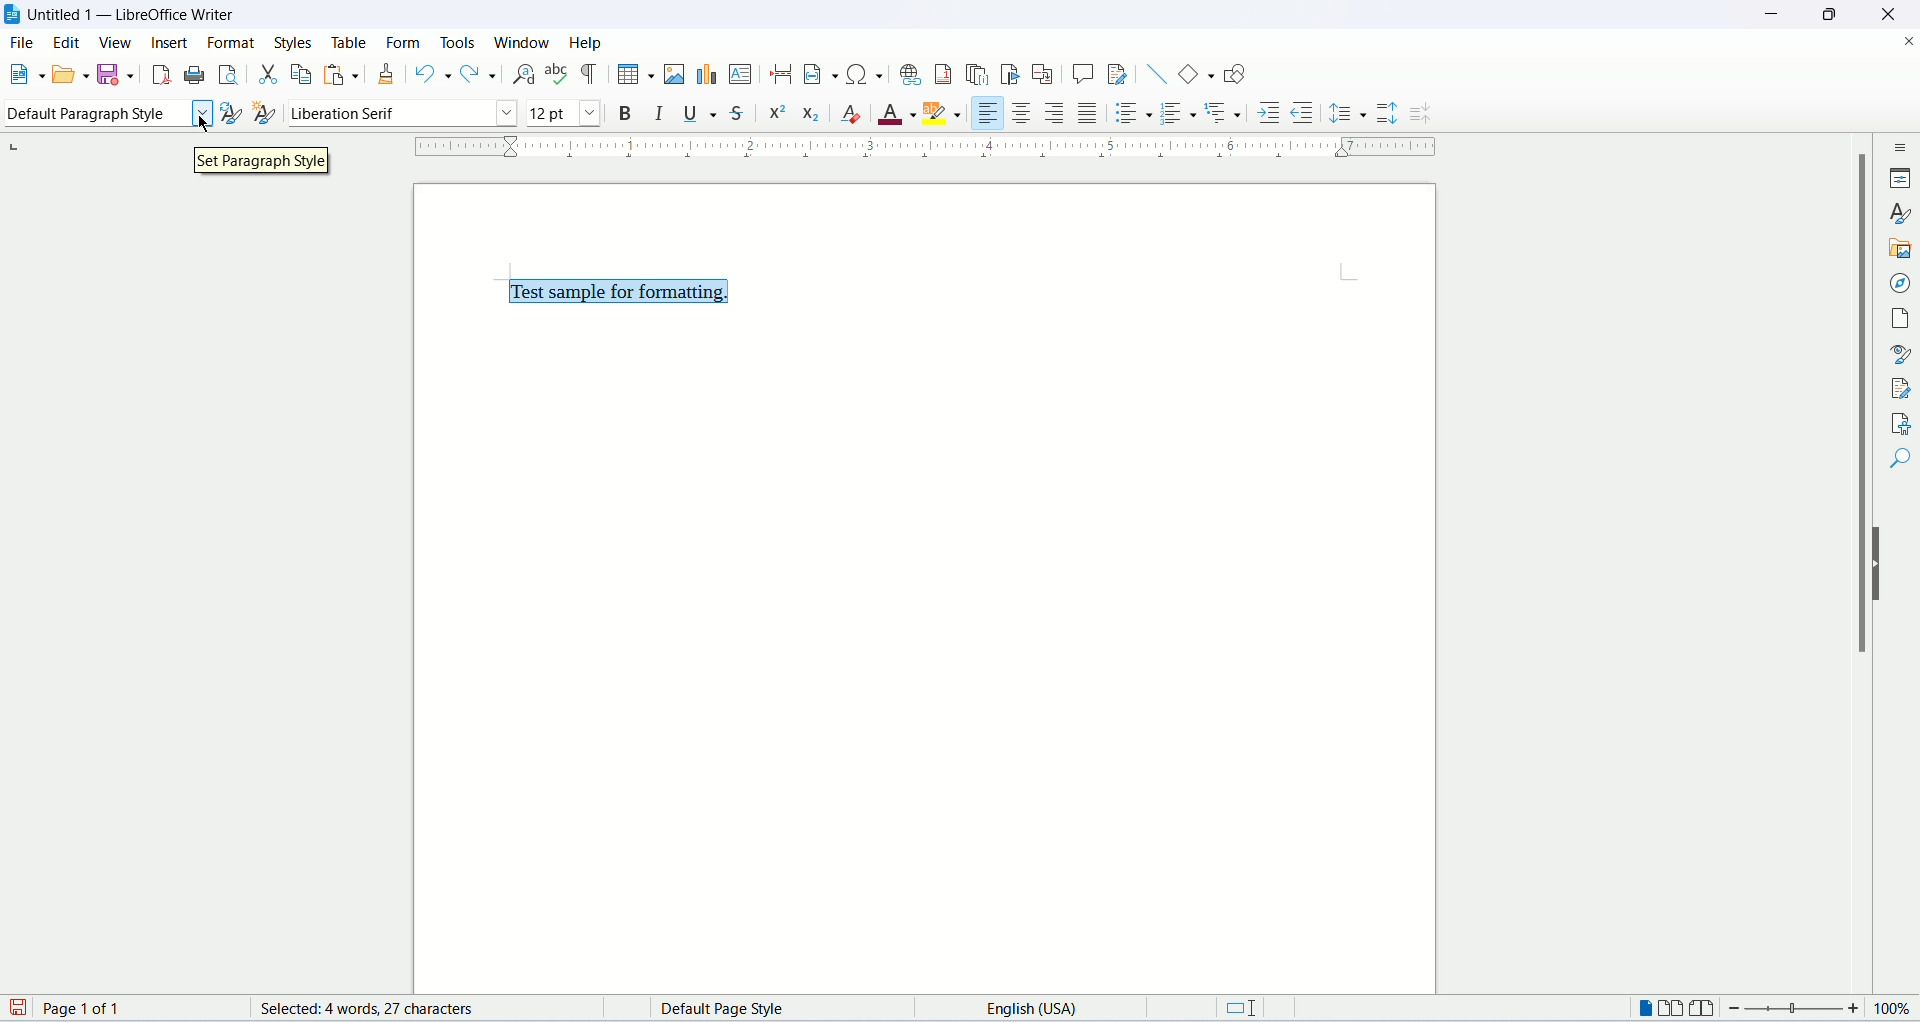 The width and height of the screenshot is (1920, 1022). What do you see at coordinates (1388, 115) in the screenshot?
I see `increase paragraph spacing` at bounding box center [1388, 115].